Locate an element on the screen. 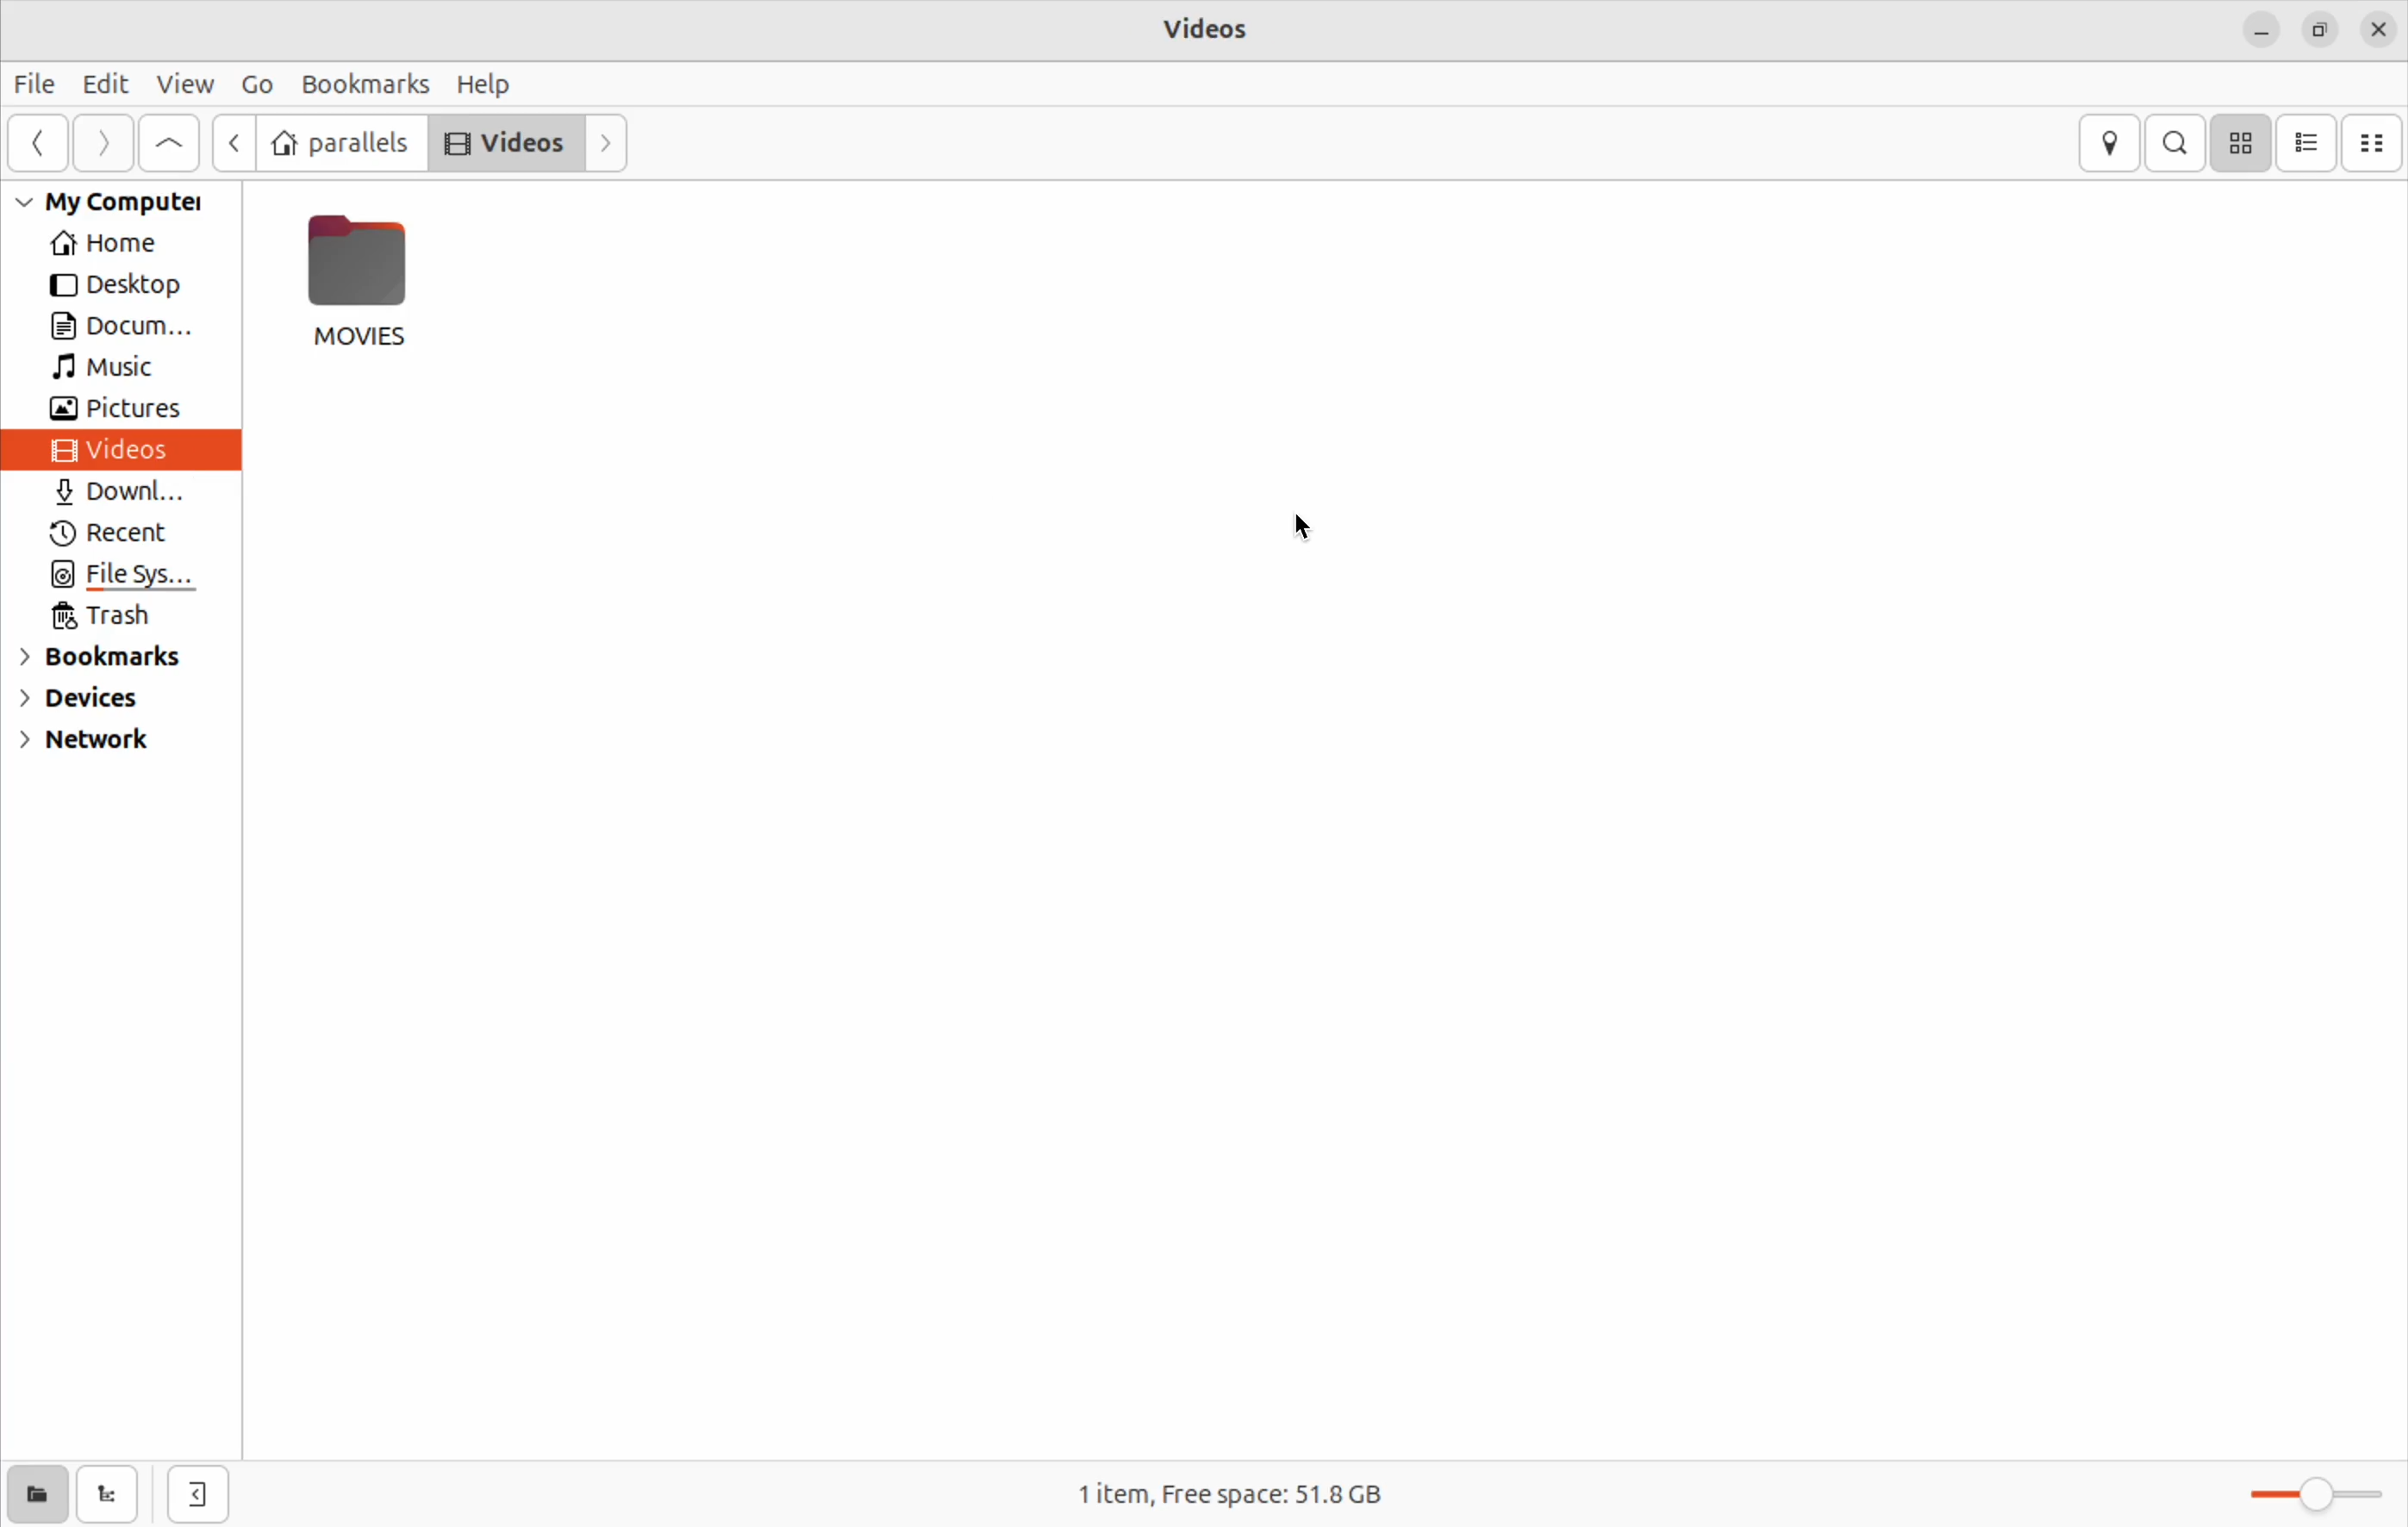  Devices is located at coordinates (91, 704).